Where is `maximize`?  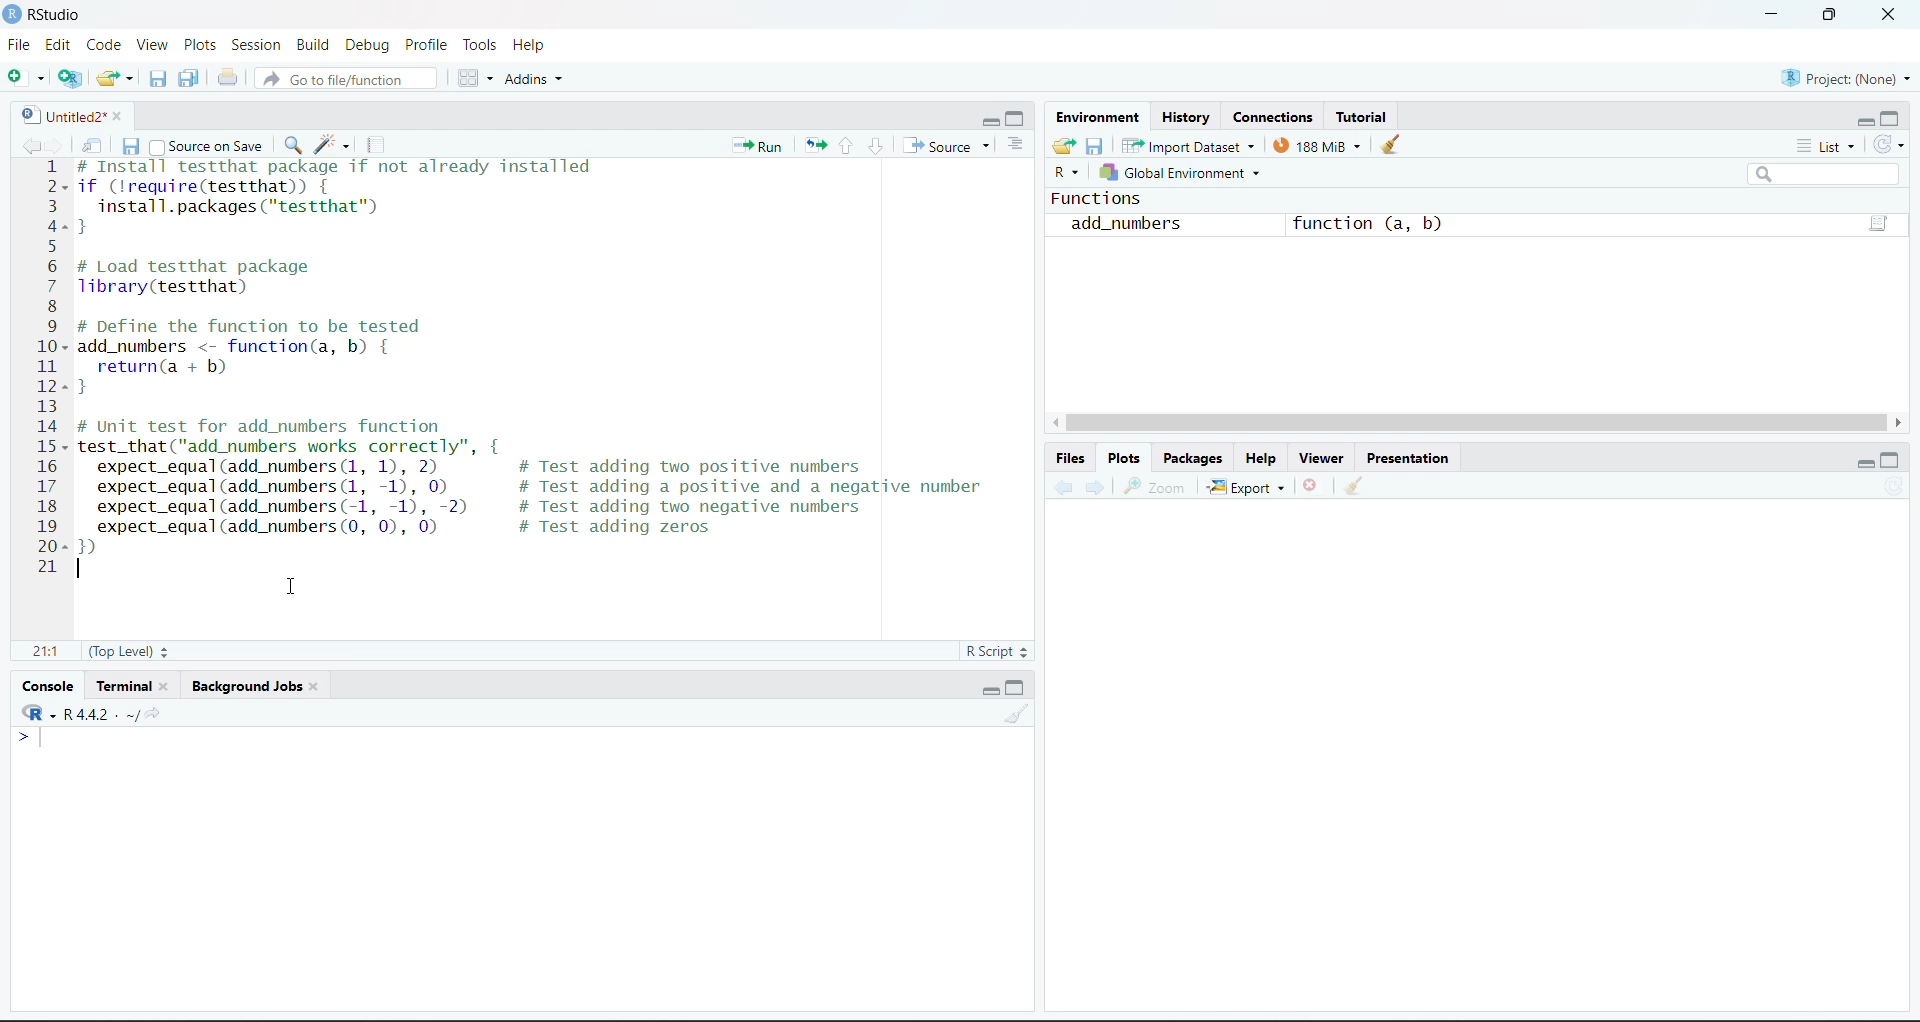 maximize is located at coordinates (1834, 15).